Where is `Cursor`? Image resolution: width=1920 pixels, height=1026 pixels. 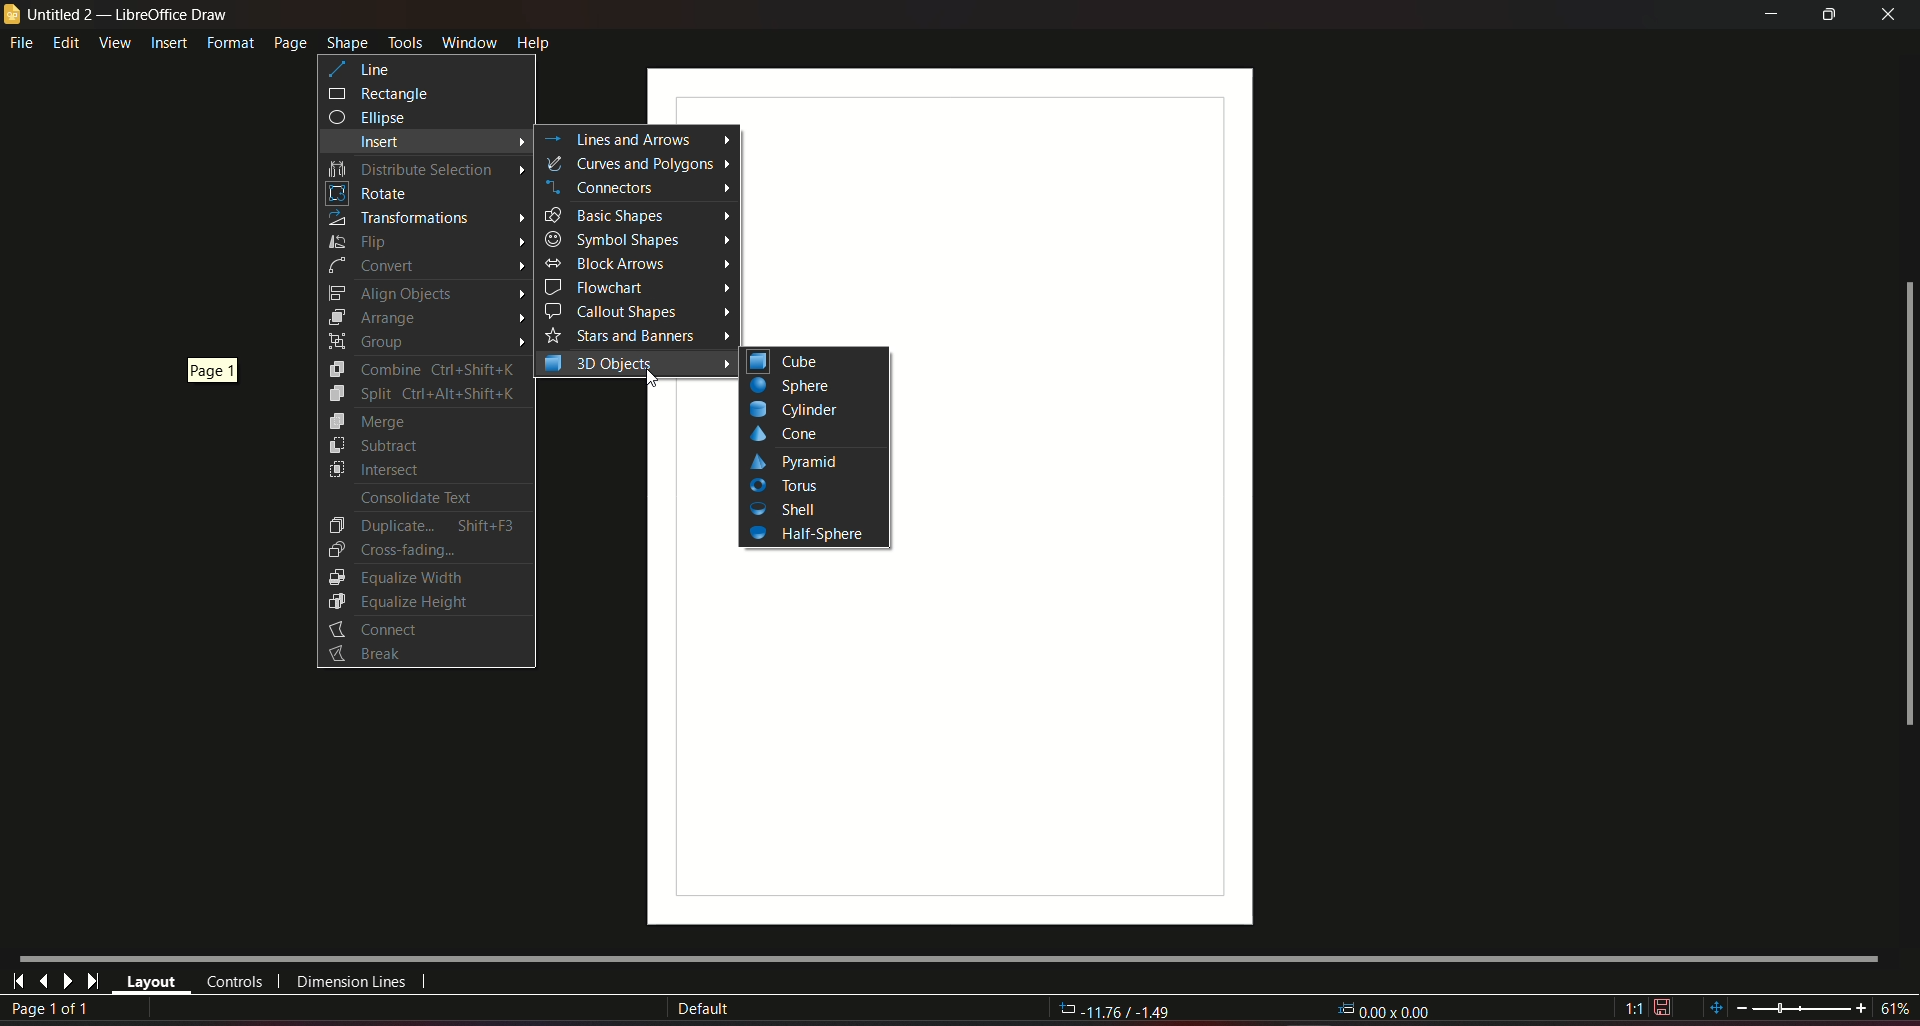 Cursor is located at coordinates (653, 381).